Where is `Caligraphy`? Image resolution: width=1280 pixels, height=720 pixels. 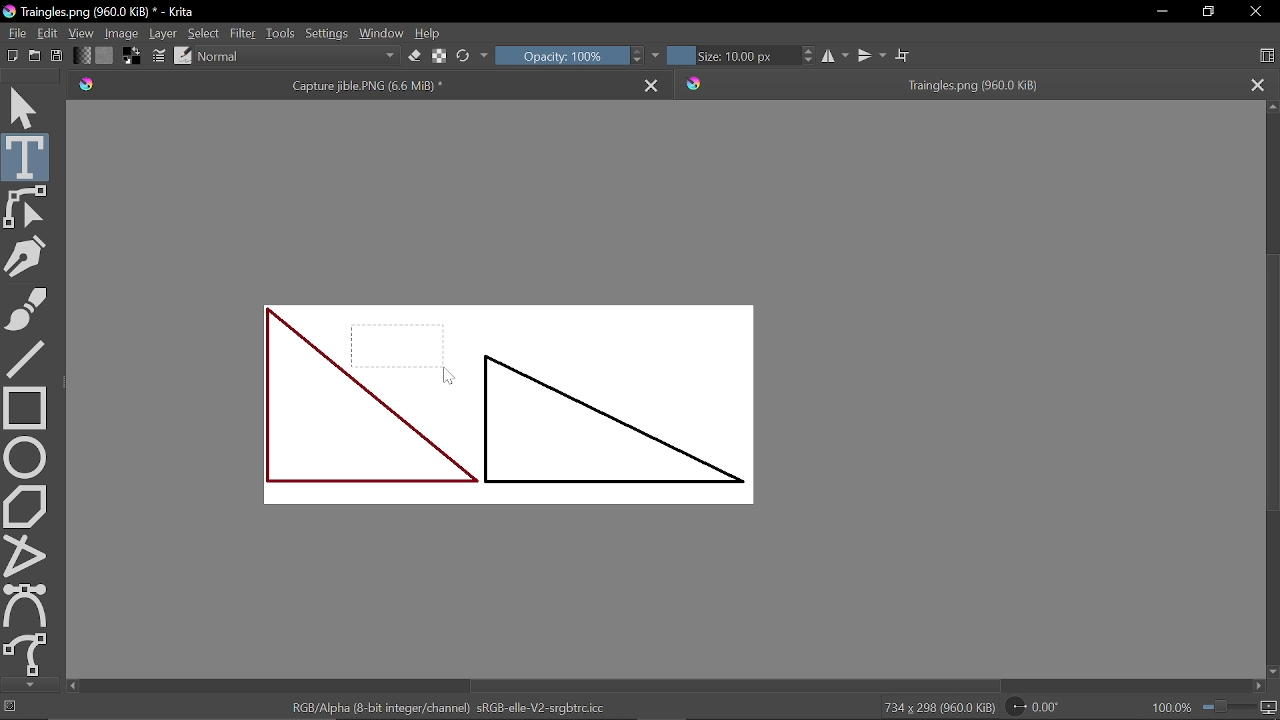 Caligraphy is located at coordinates (28, 255).